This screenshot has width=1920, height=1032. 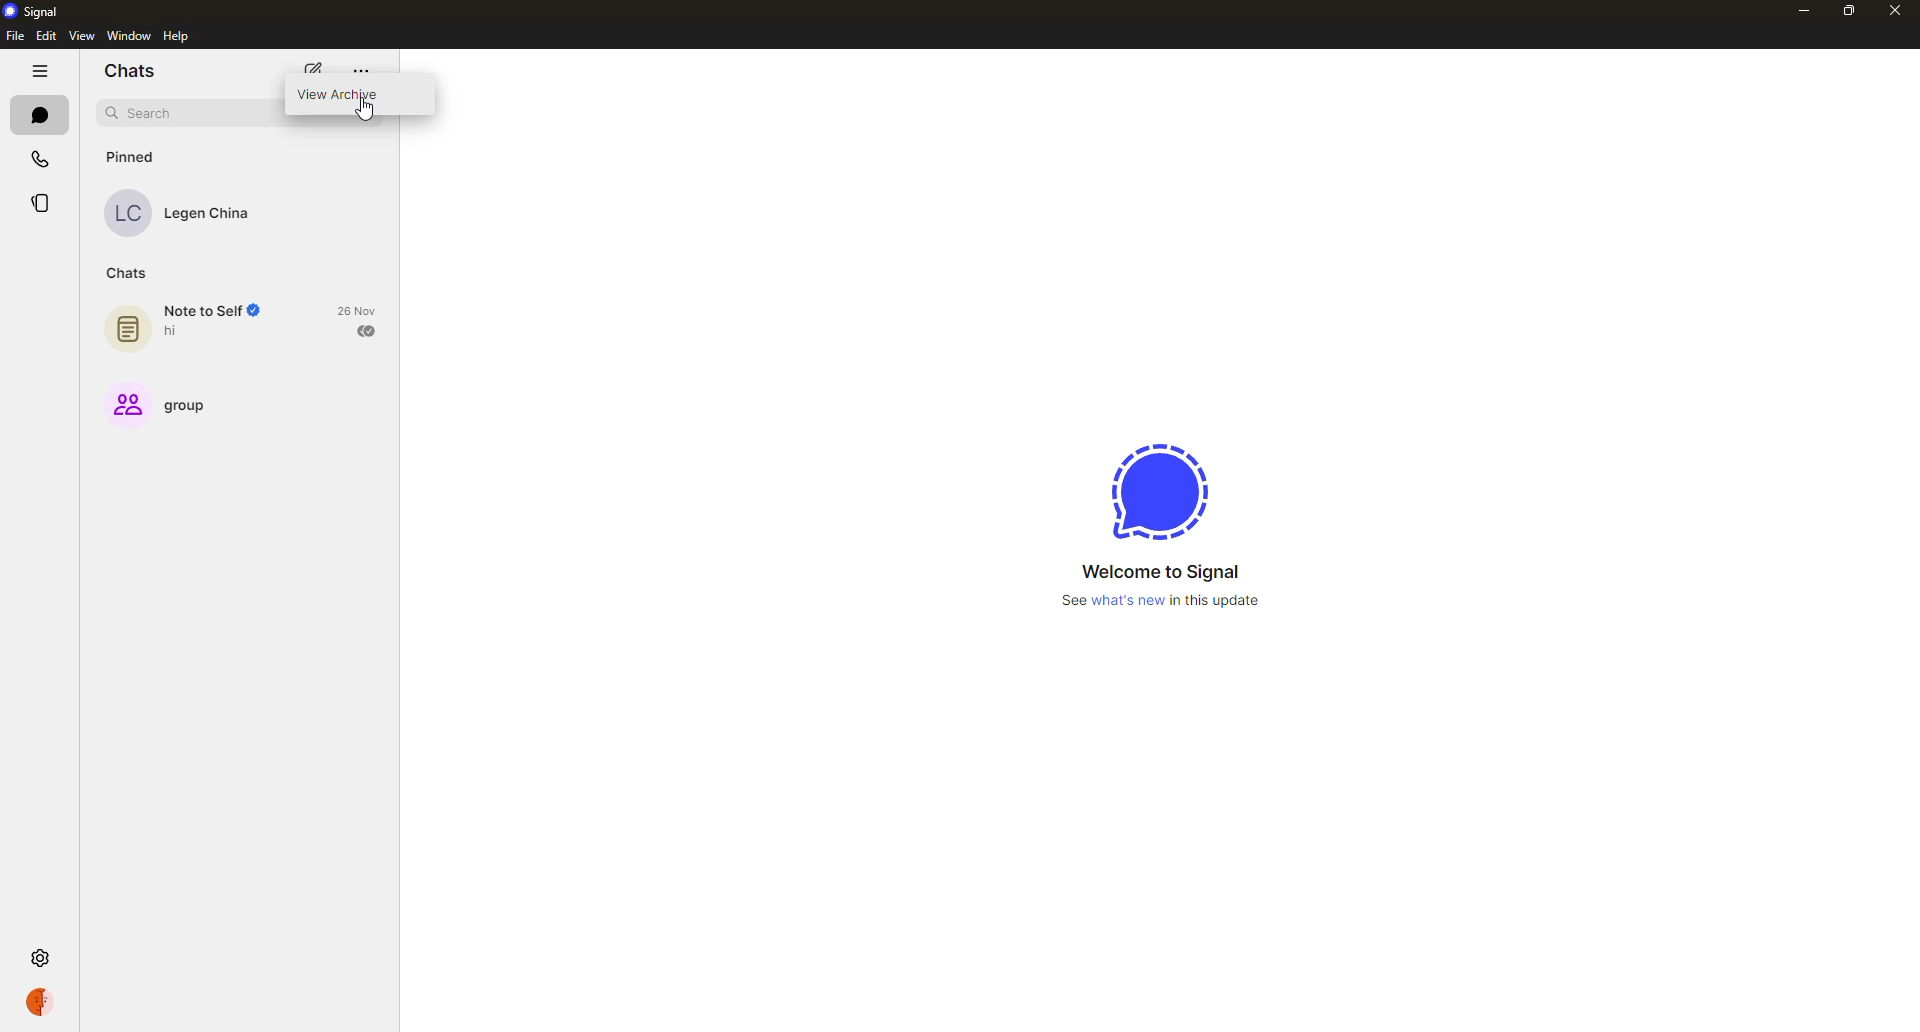 I want to click on signal, so click(x=38, y=12).